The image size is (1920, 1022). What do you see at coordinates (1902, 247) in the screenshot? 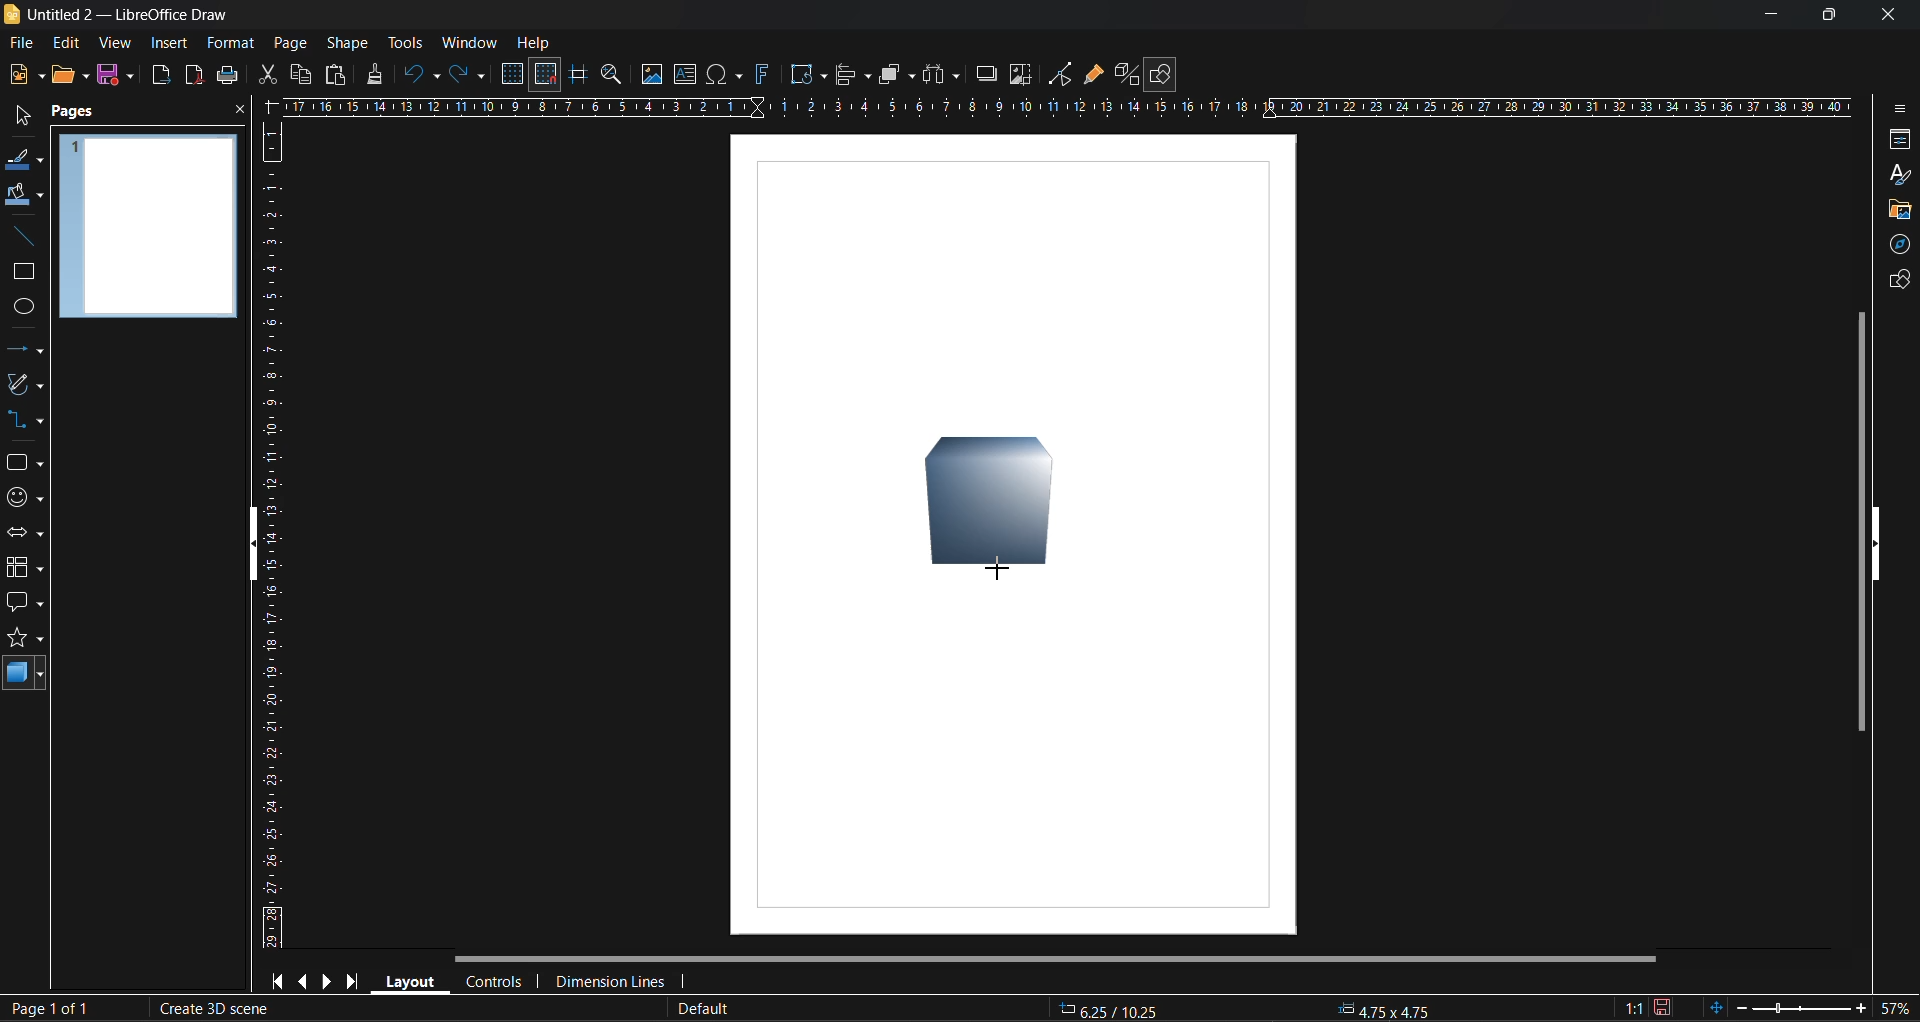
I see `navigator` at bounding box center [1902, 247].